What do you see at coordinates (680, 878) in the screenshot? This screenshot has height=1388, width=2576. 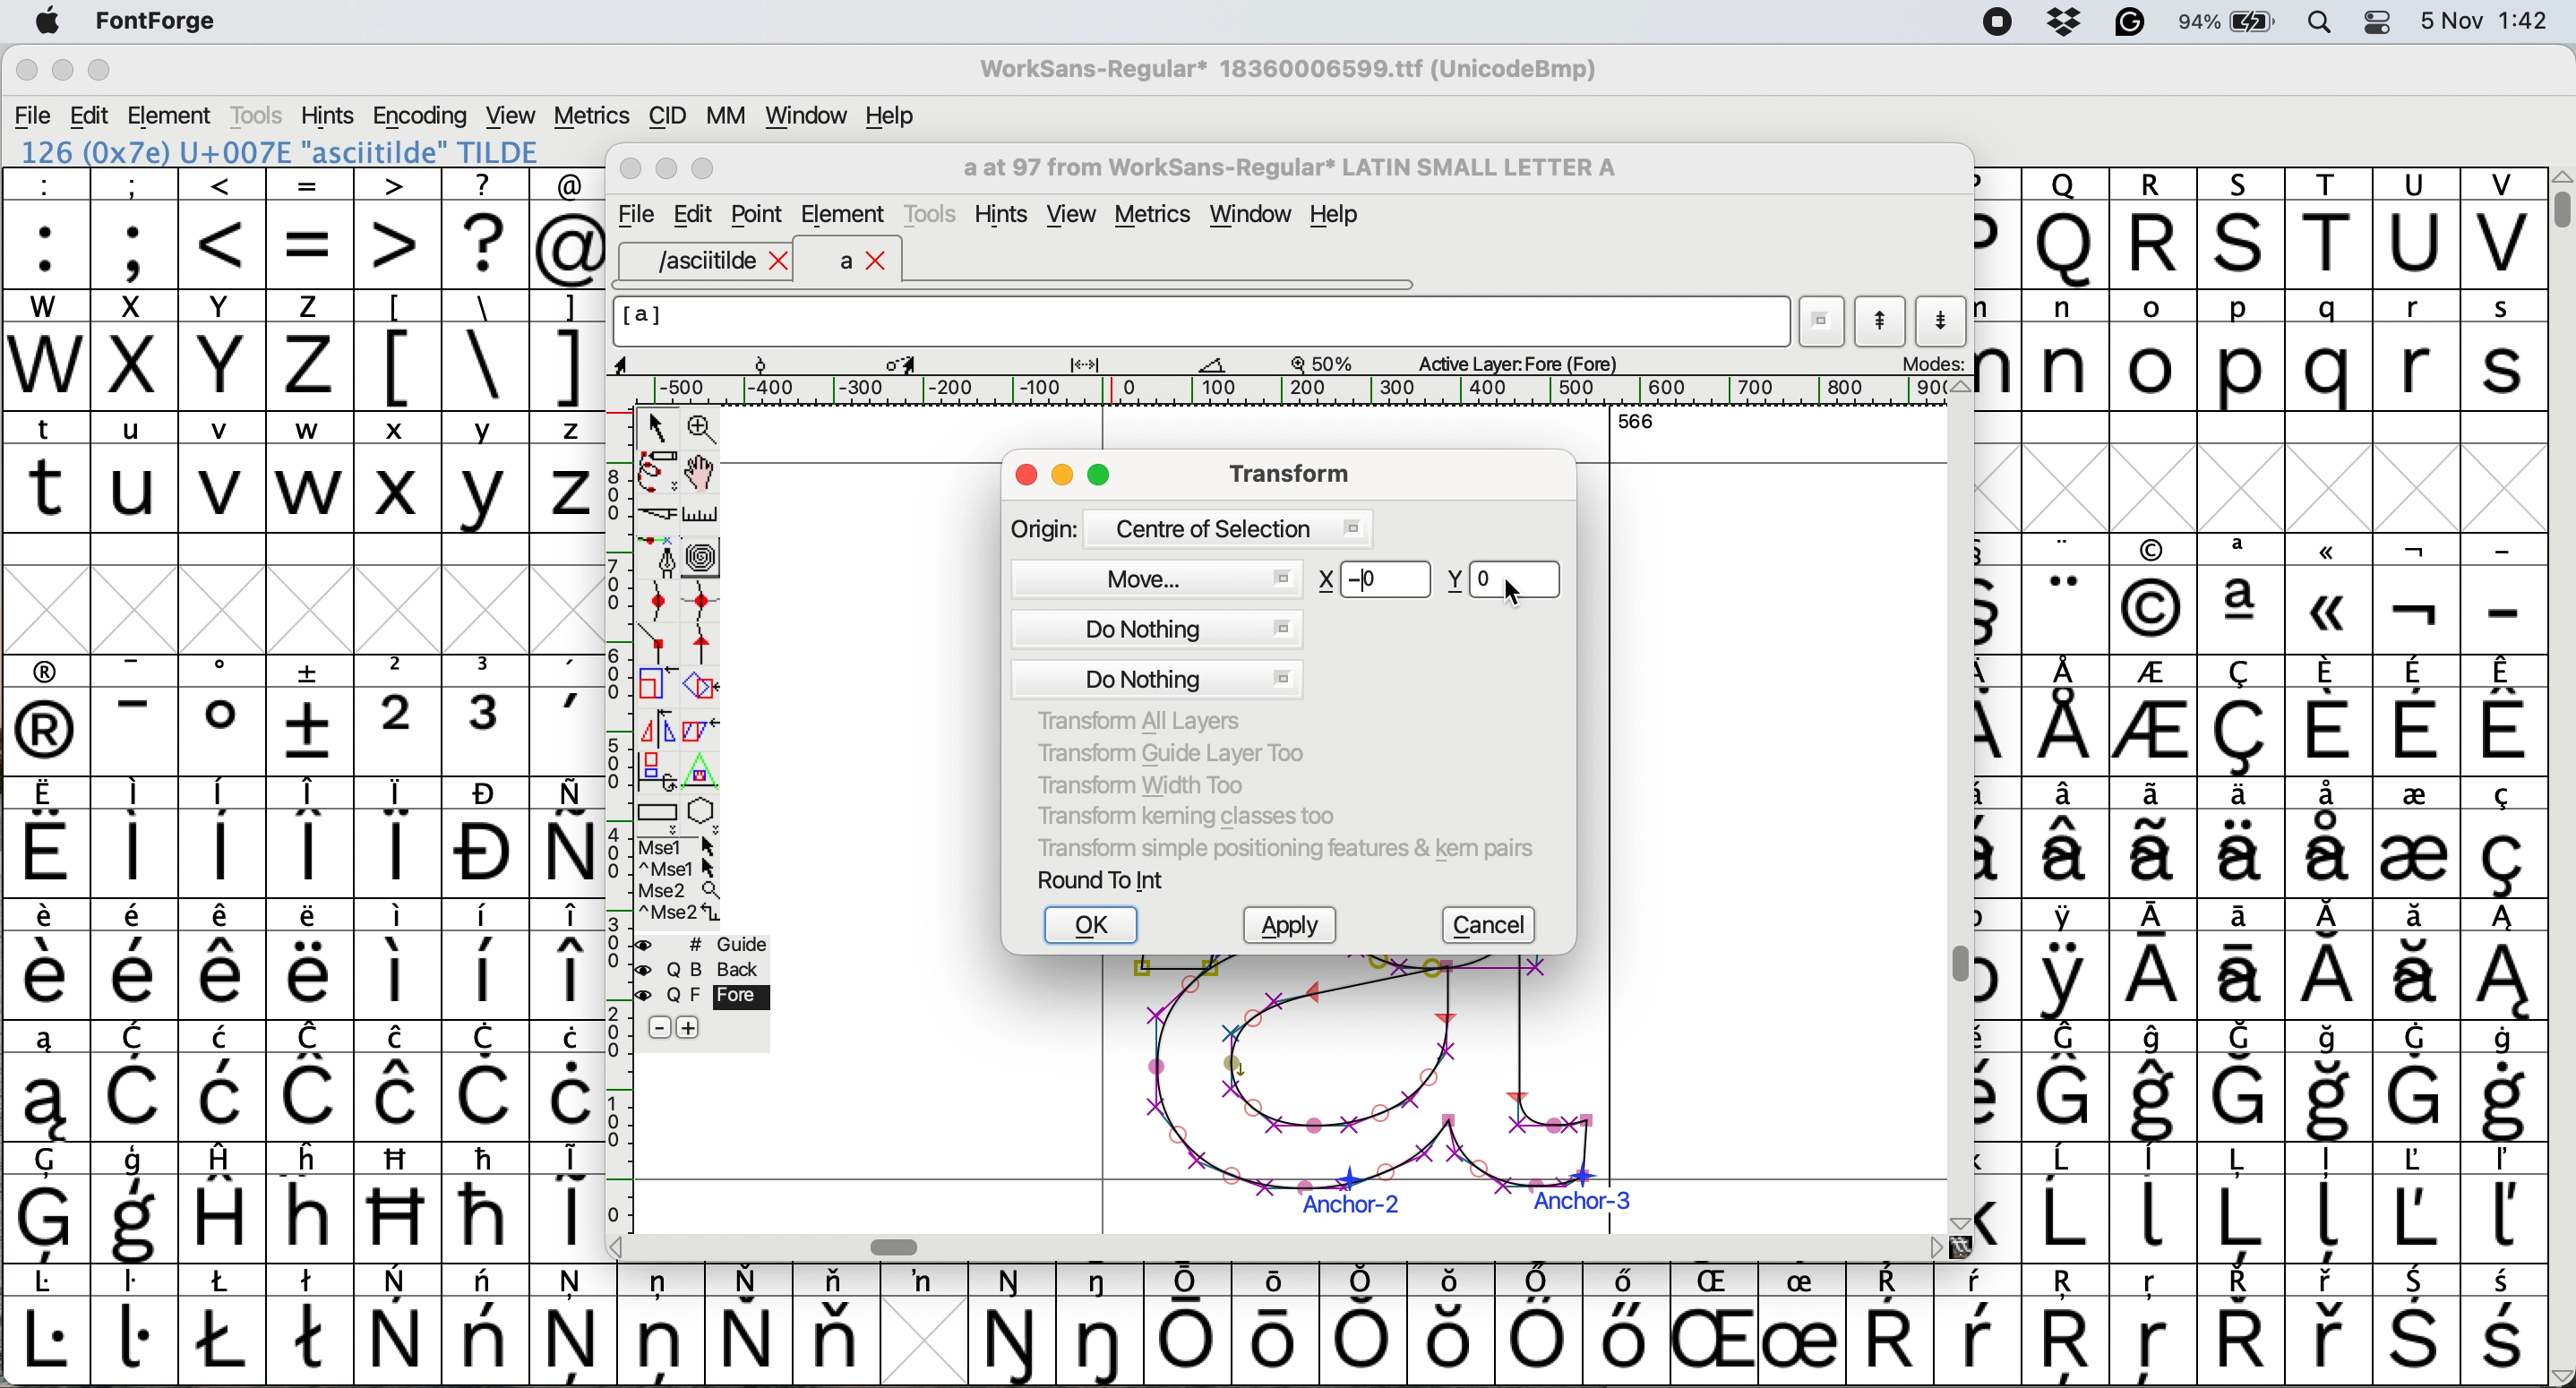 I see `more options` at bounding box center [680, 878].